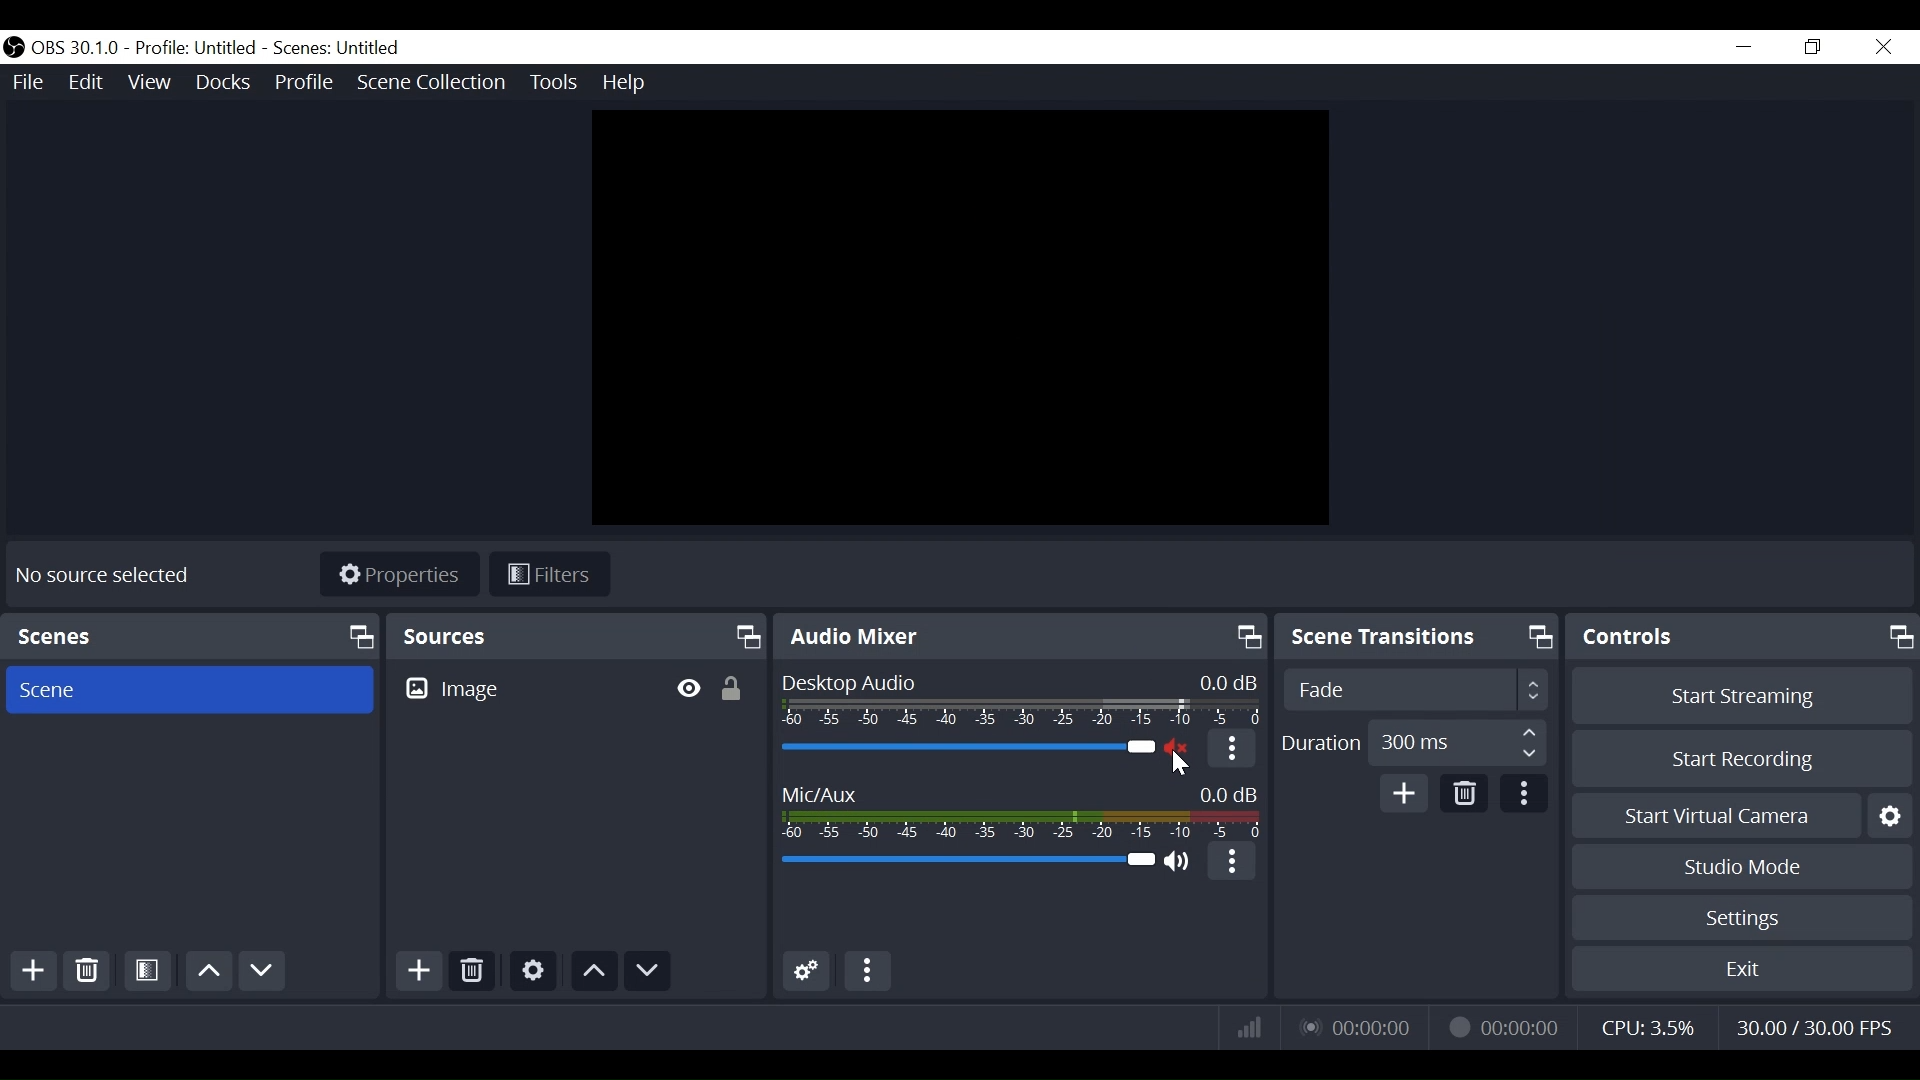 Image resolution: width=1920 pixels, height=1080 pixels. Describe the element at coordinates (1234, 864) in the screenshot. I see `More Options` at that location.